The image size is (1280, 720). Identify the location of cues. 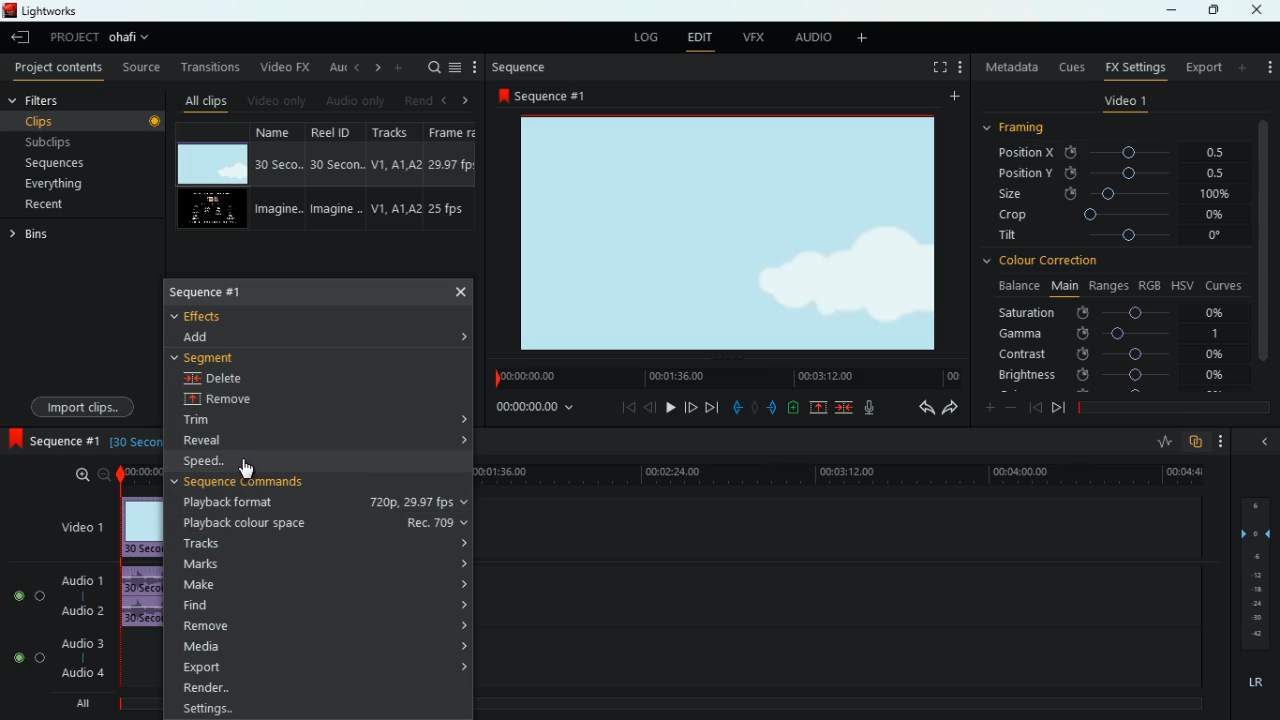
(1067, 66).